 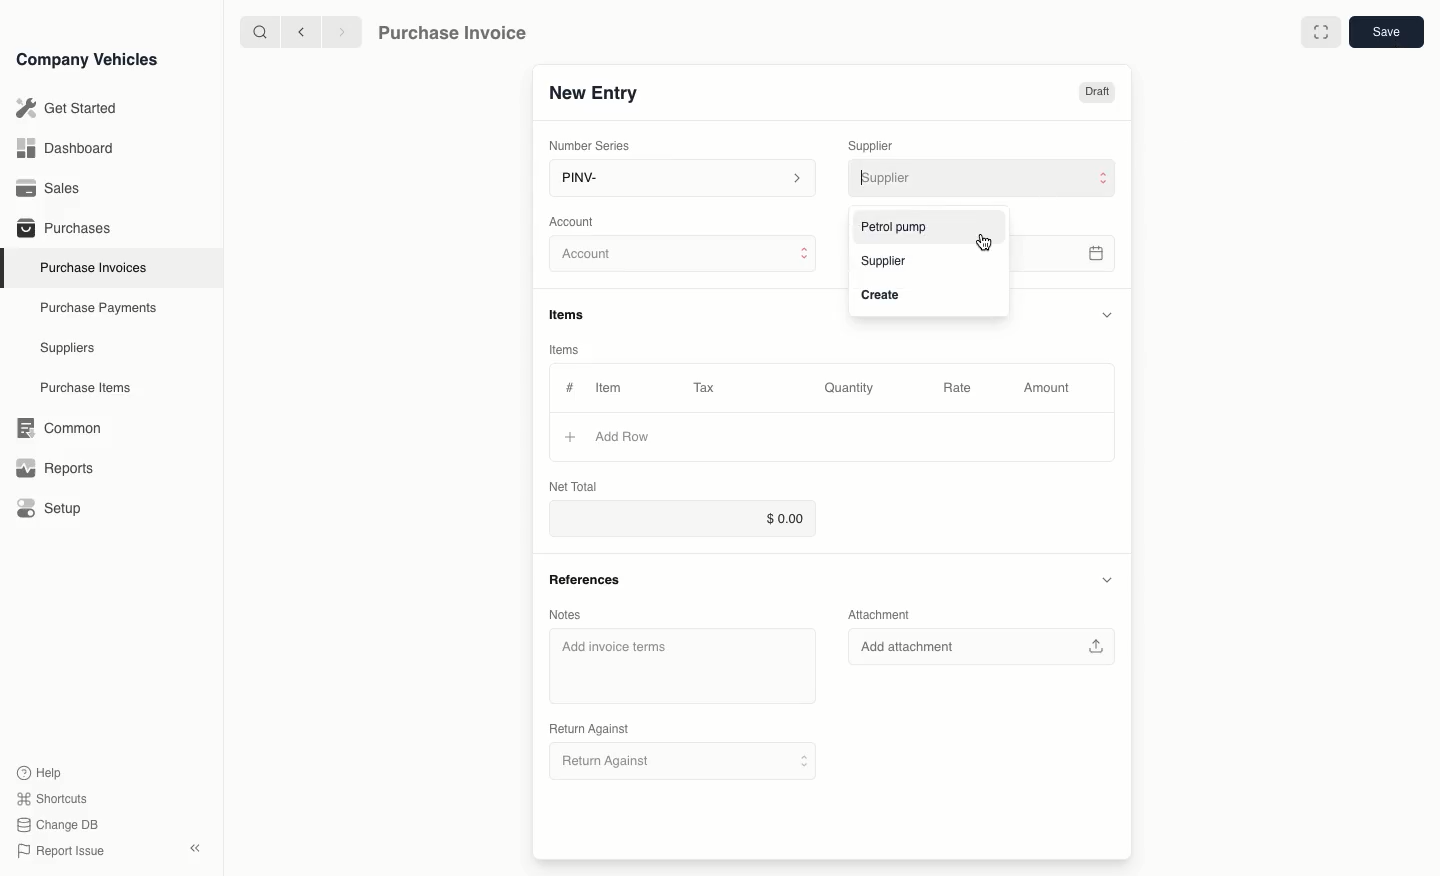 What do you see at coordinates (921, 228) in the screenshot?
I see `Petrol pump ` at bounding box center [921, 228].